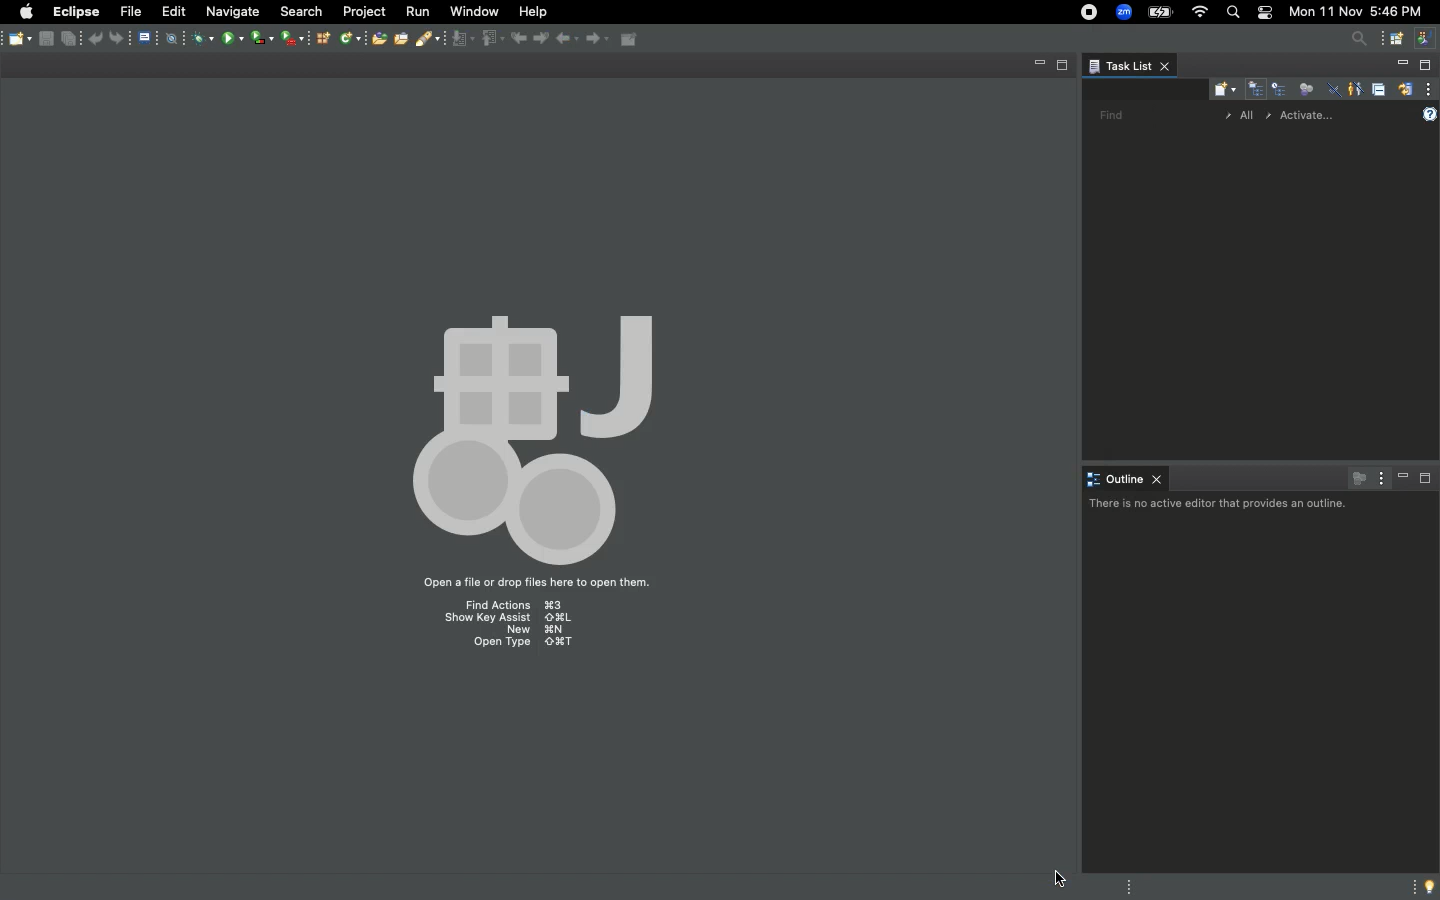 The width and height of the screenshot is (1440, 900). What do you see at coordinates (1427, 480) in the screenshot?
I see `Maximize` at bounding box center [1427, 480].